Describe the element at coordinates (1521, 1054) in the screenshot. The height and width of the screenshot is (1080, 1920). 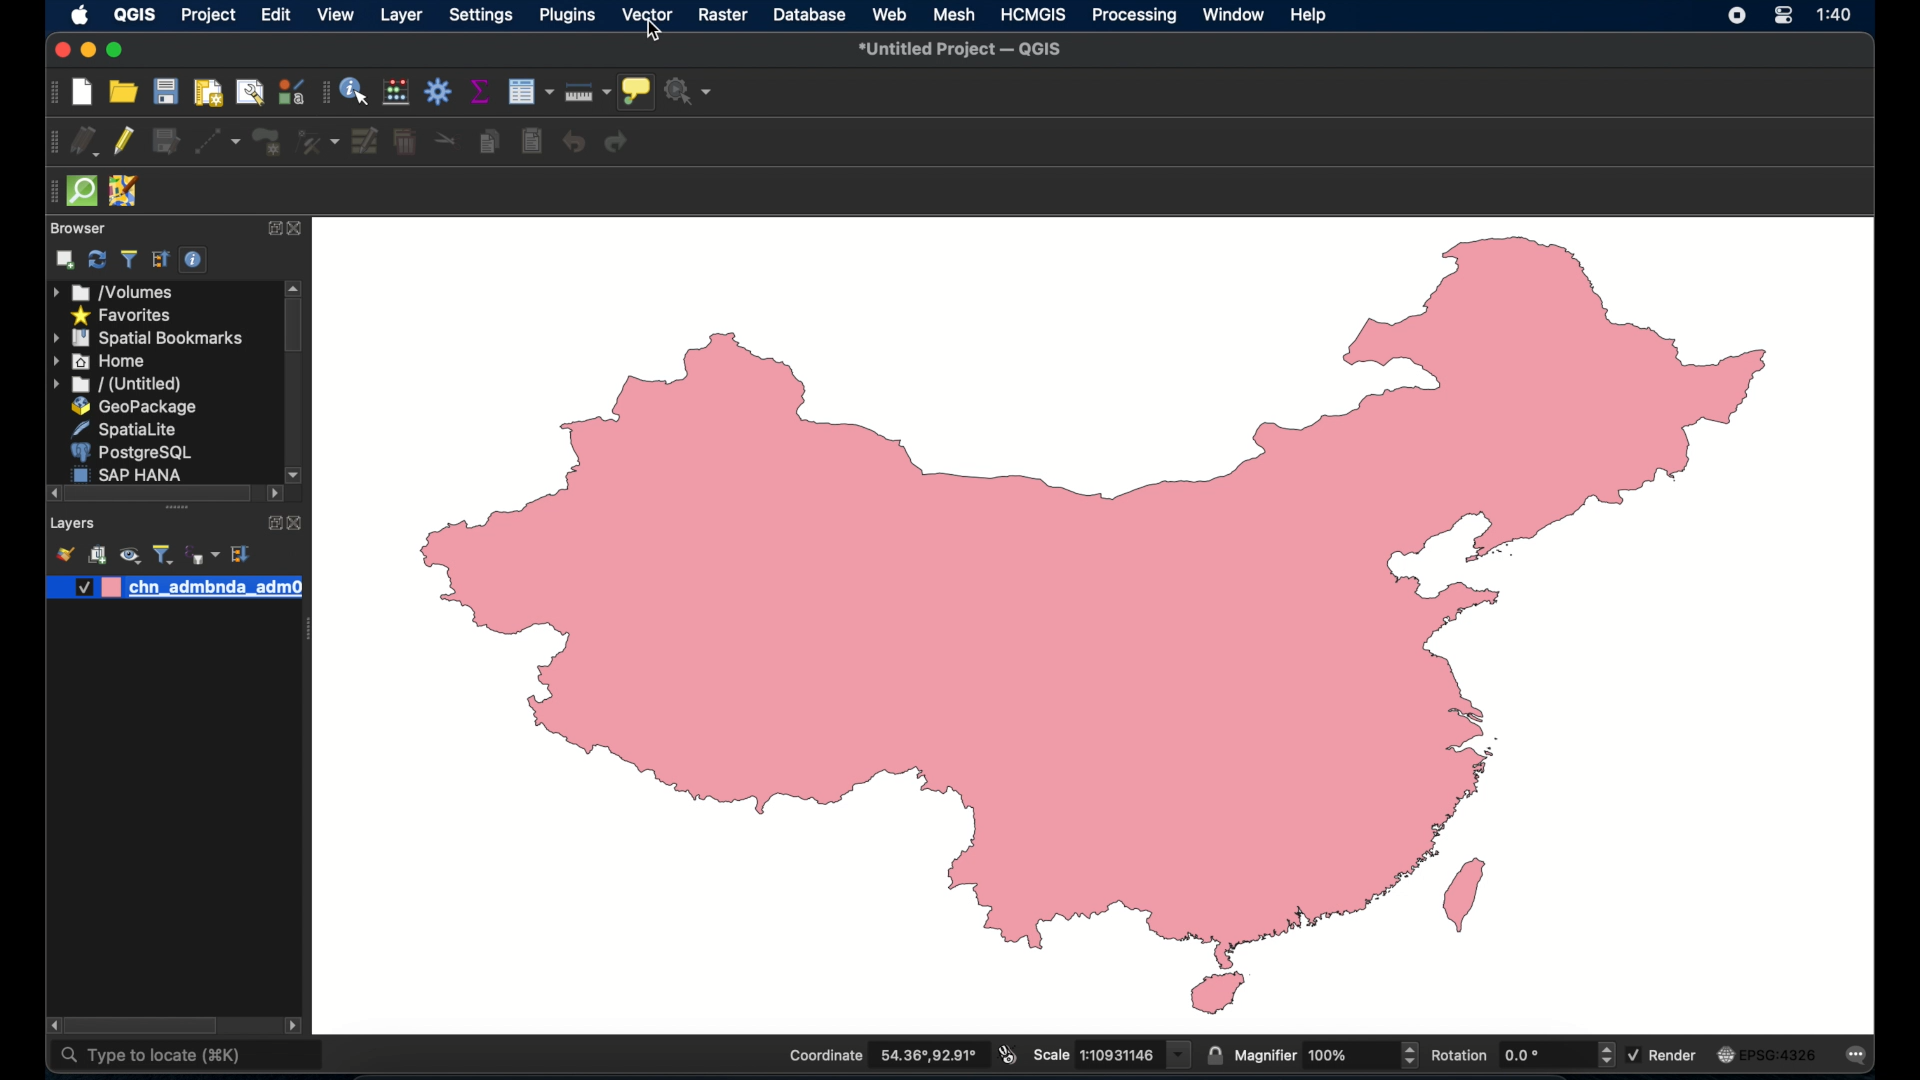
I see `rotation` at that location.